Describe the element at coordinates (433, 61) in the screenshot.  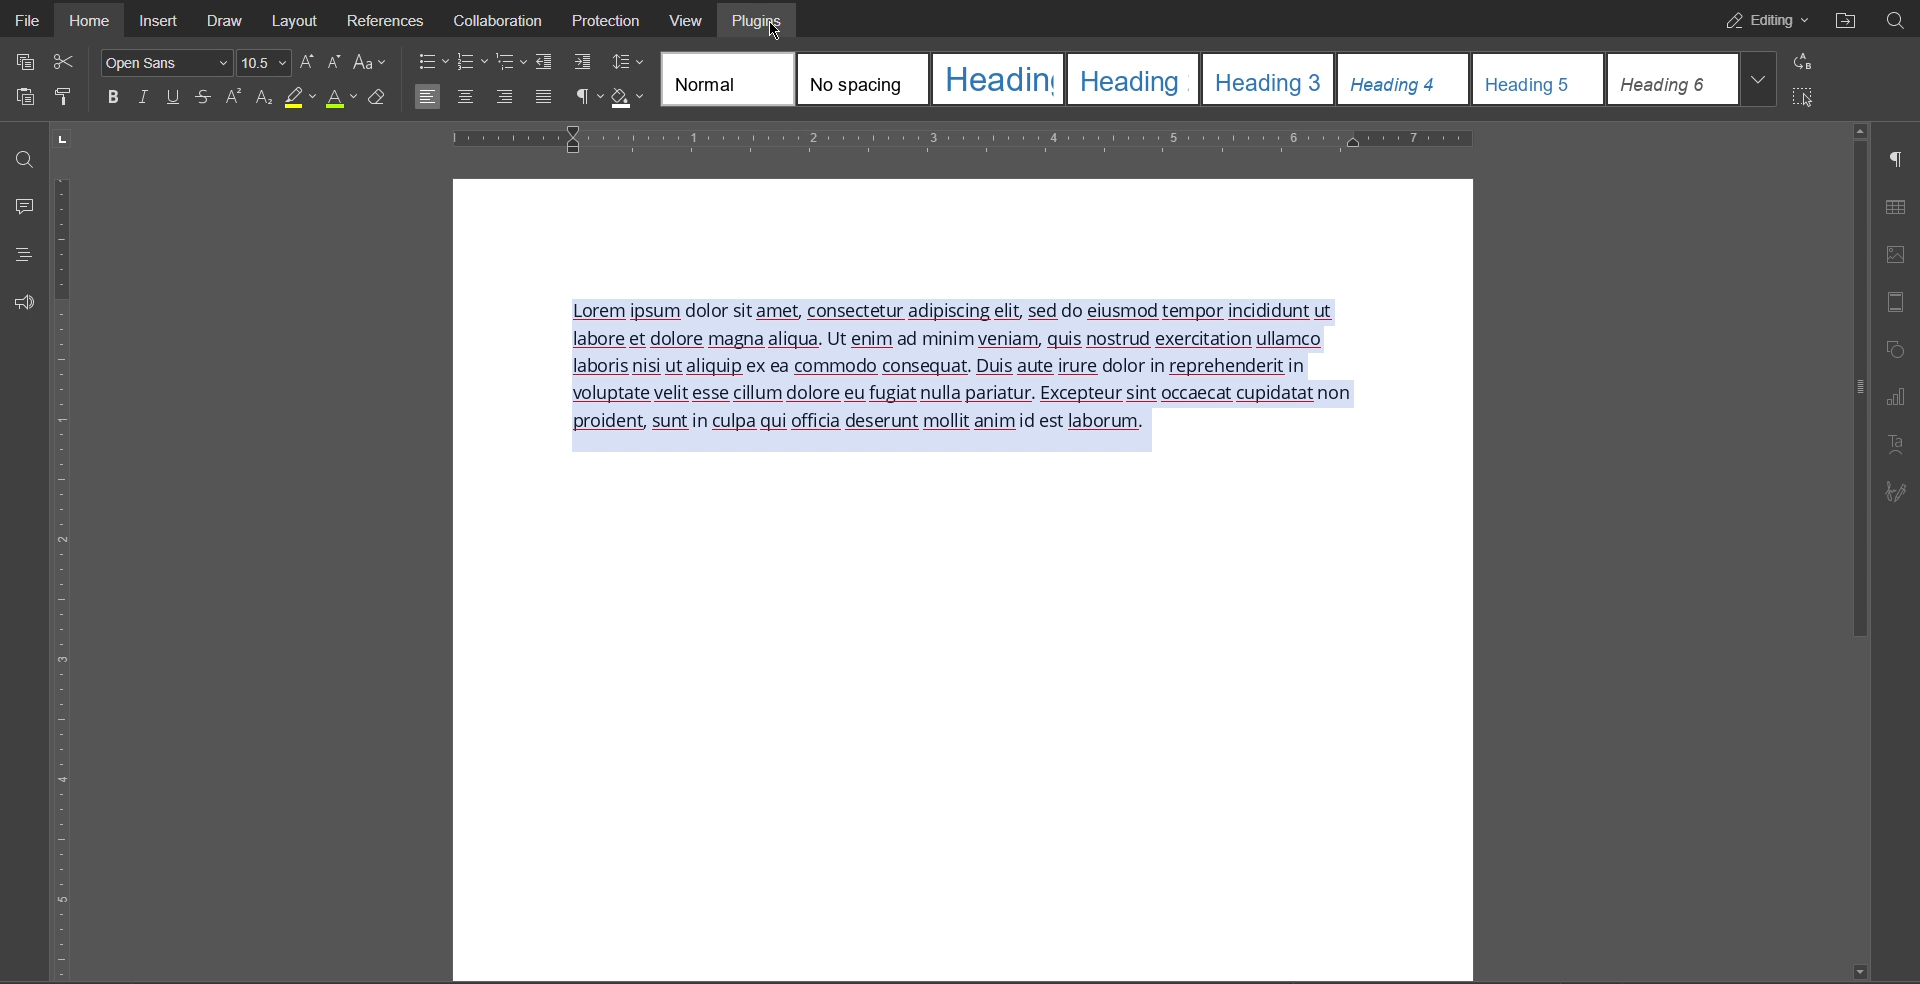
I see `Bullet List` at that location.